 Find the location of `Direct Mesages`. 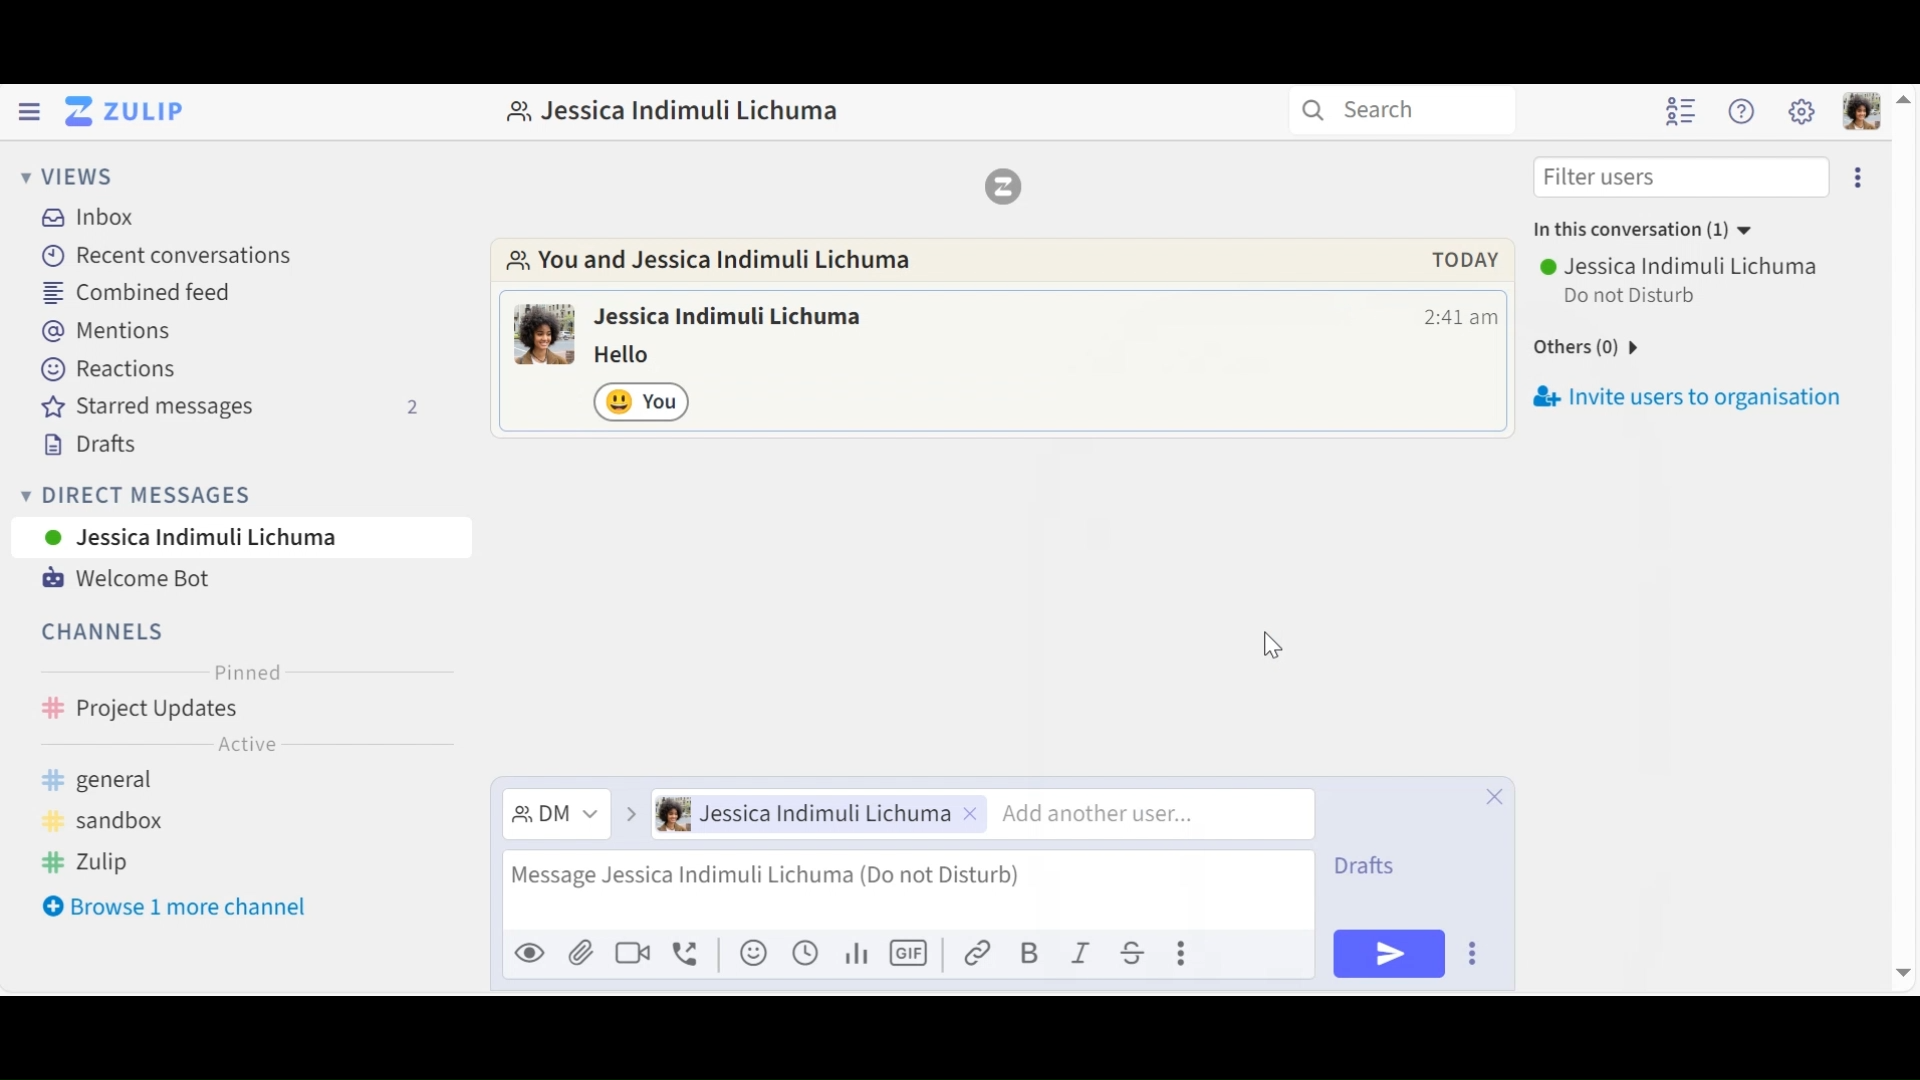

Direct Mesages is located at coordinates (225, 495).